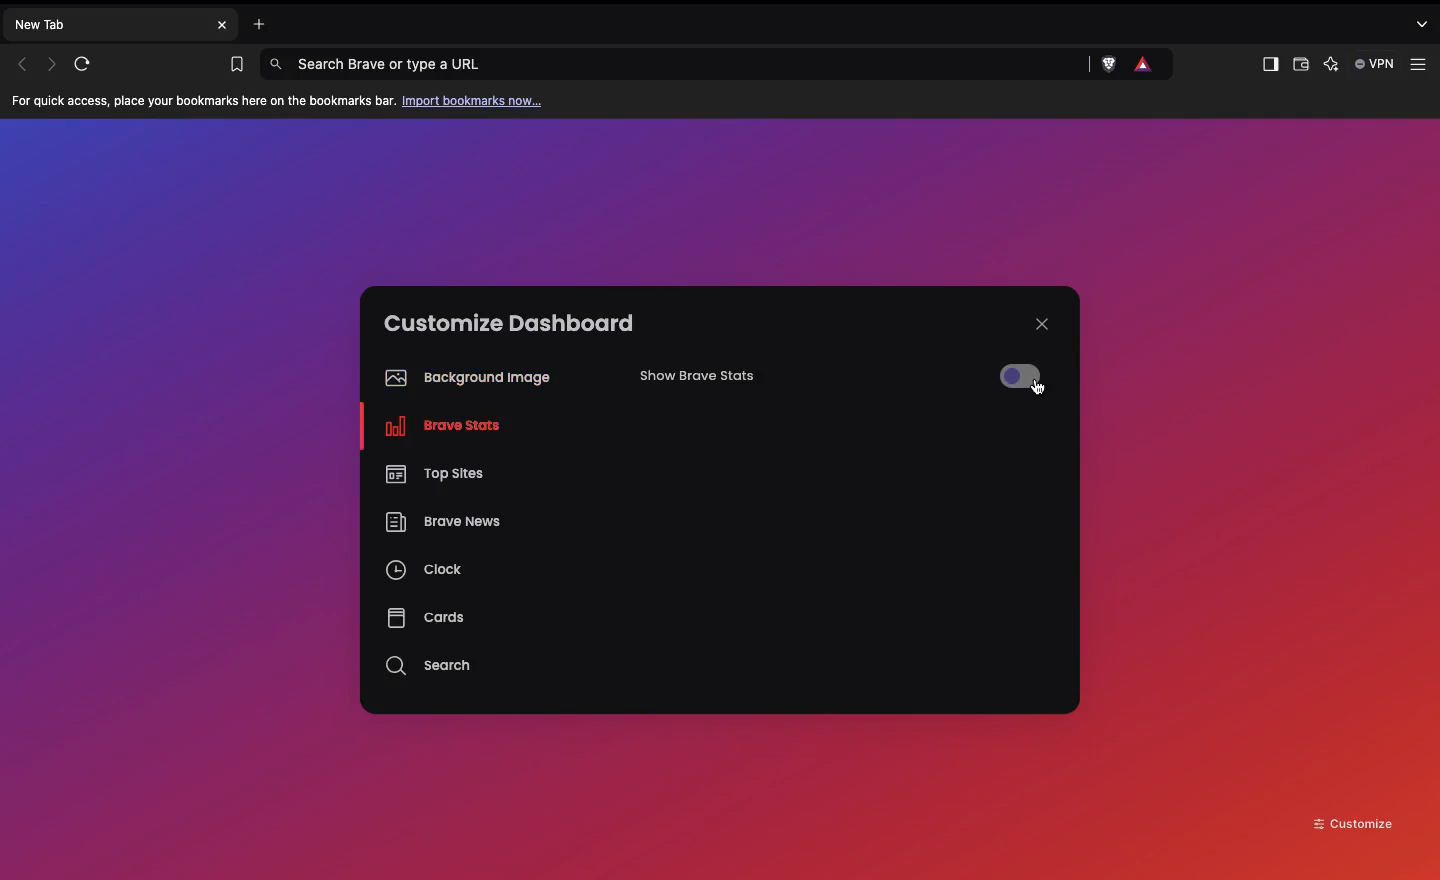  Describe the element at coordinates (674, 62) in the screenshot. I see `Search Brave or type a URL` at that location.